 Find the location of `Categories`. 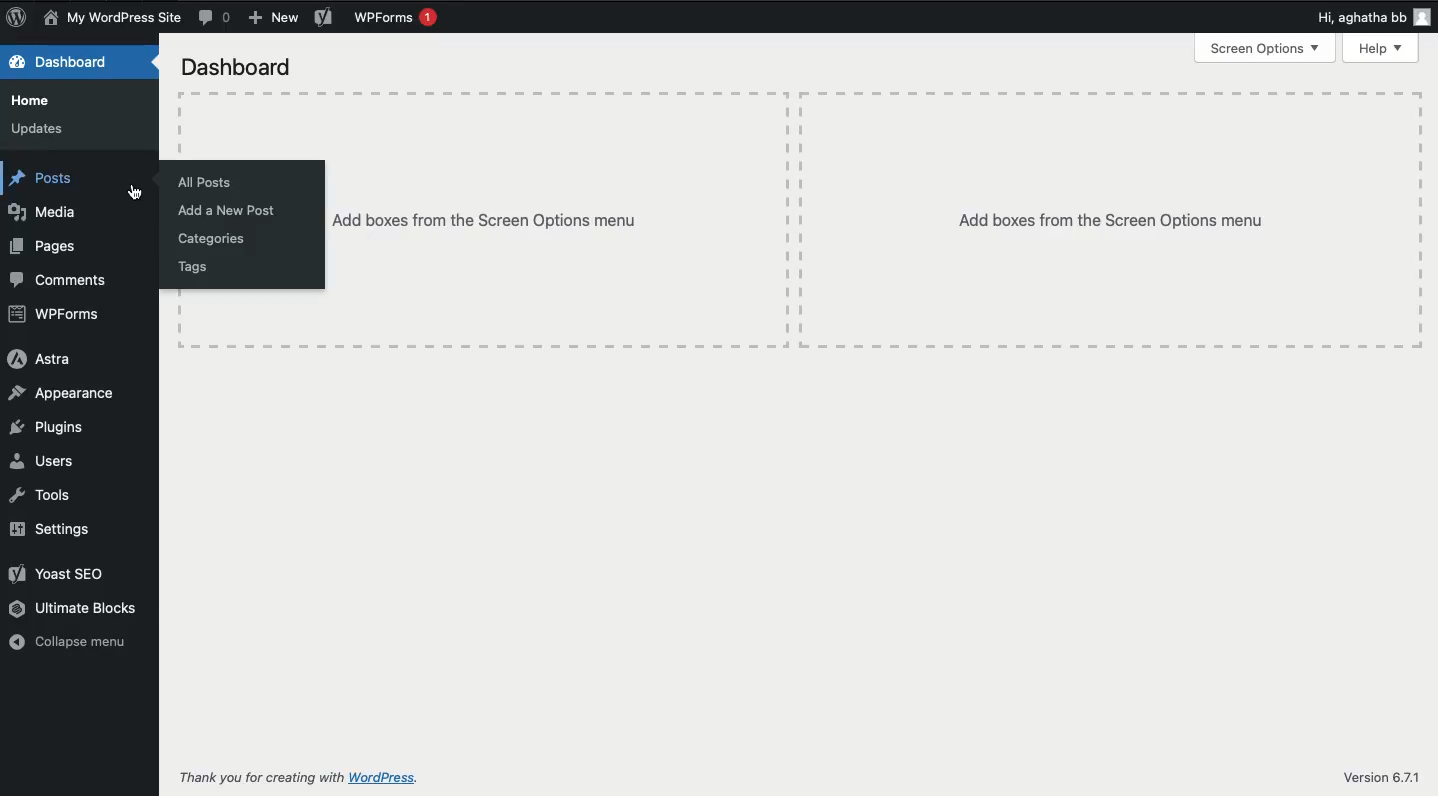

Categories is located at coordinates (215, 239).